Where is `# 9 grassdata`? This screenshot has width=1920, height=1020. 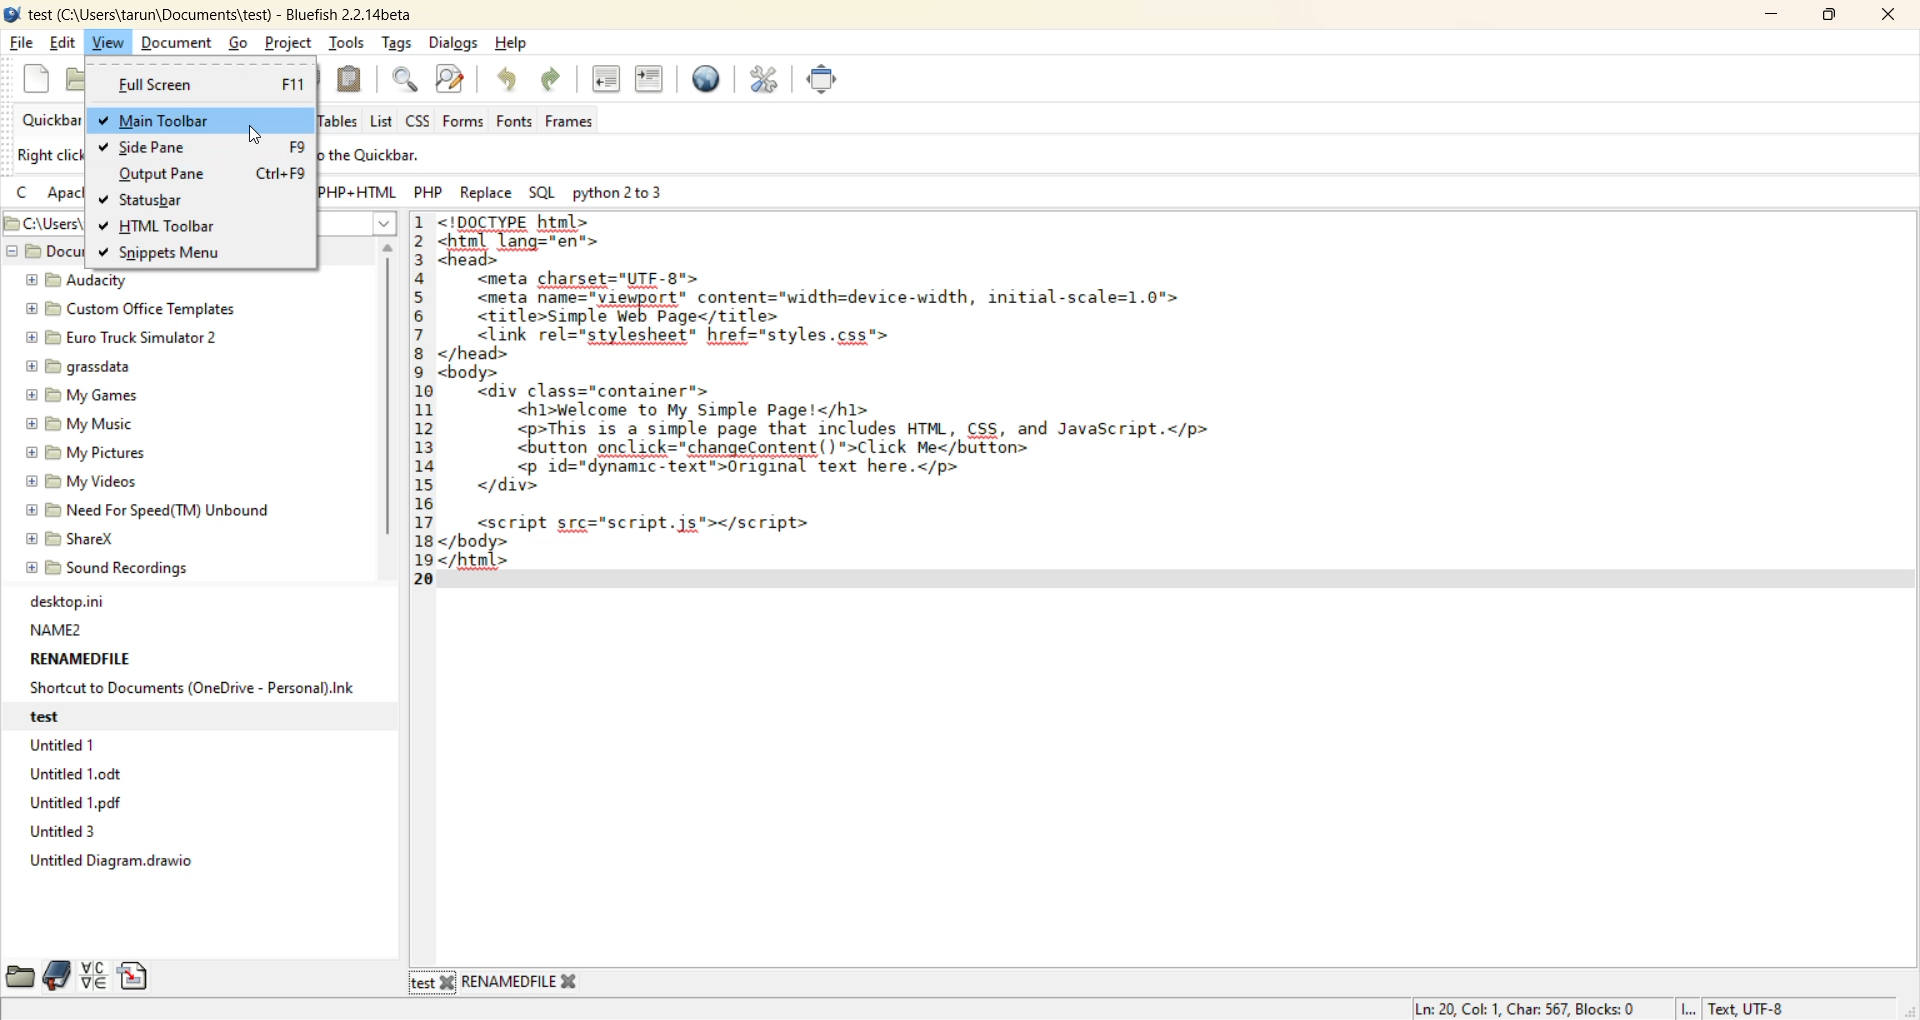
# 9 grassdata is located at coordinates (76, 368).